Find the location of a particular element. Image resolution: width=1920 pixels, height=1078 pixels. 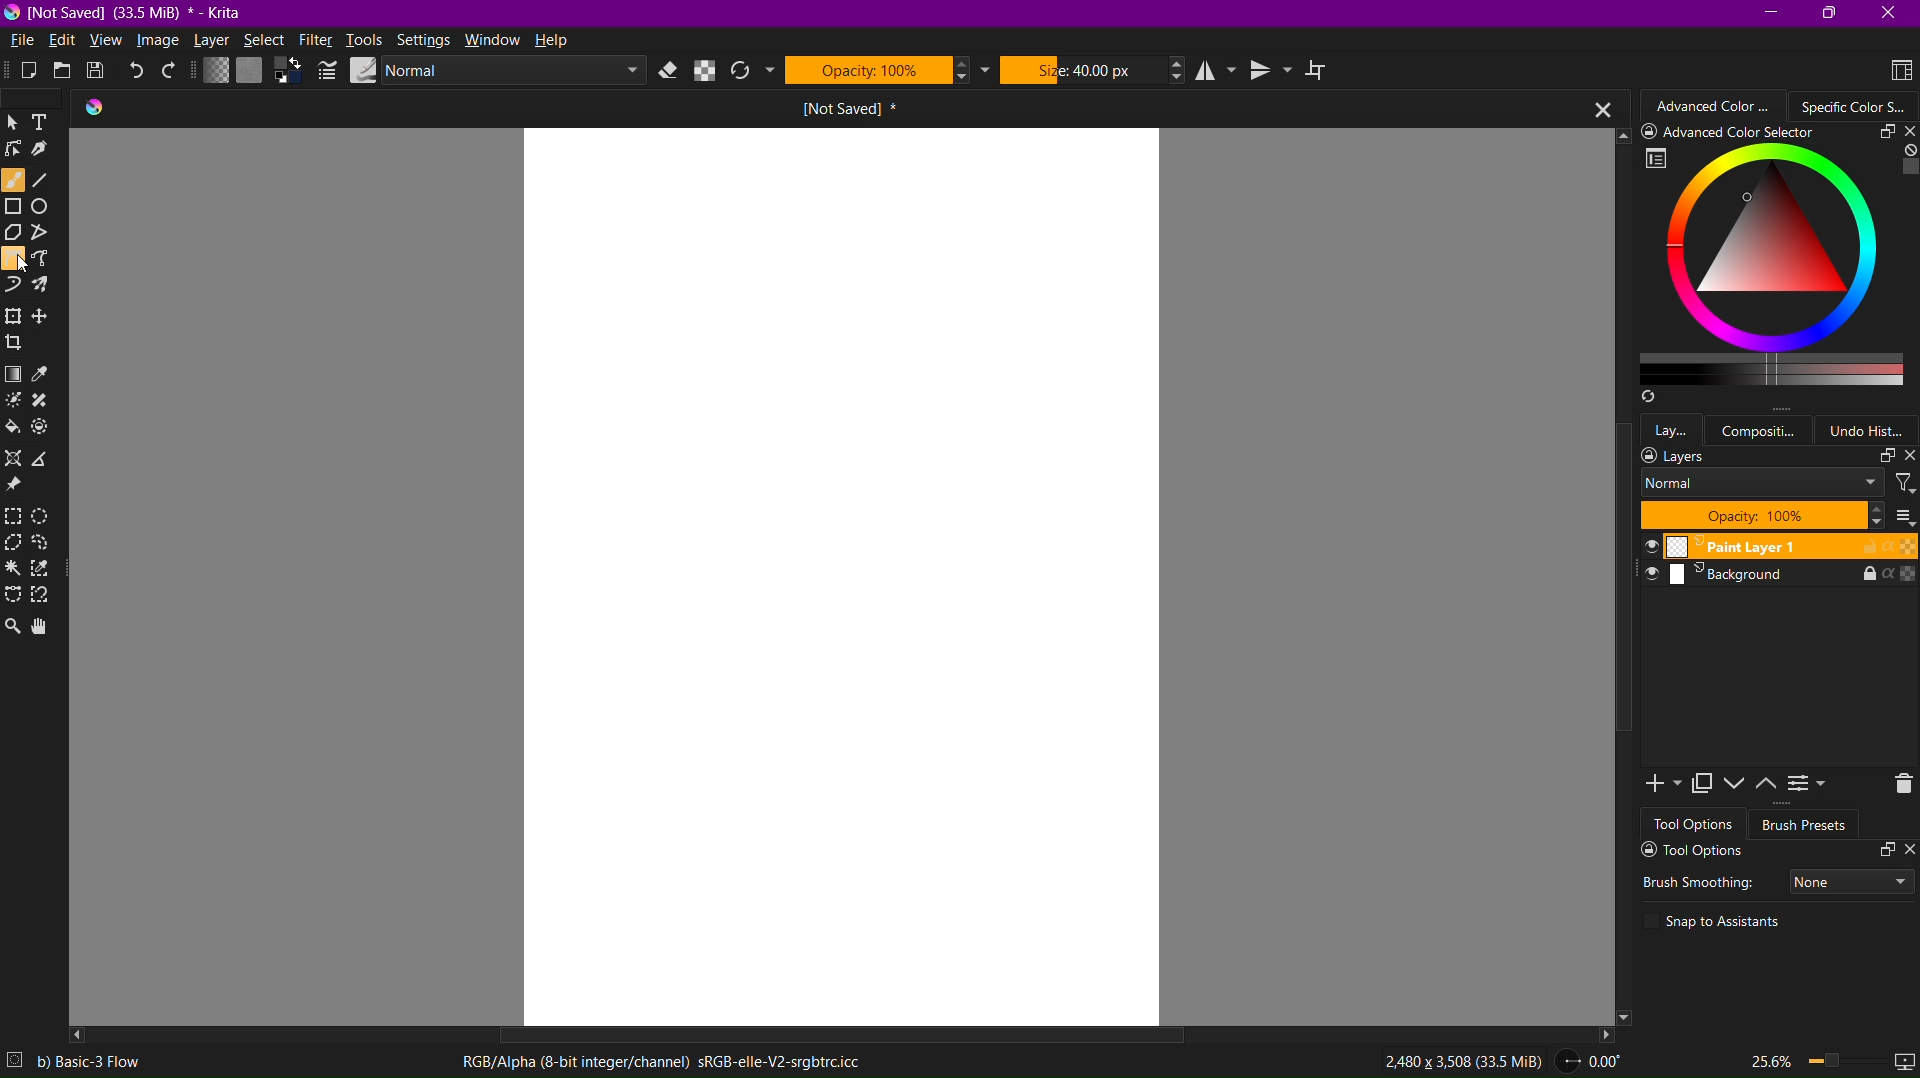

View is located at coordinates (106, 42).